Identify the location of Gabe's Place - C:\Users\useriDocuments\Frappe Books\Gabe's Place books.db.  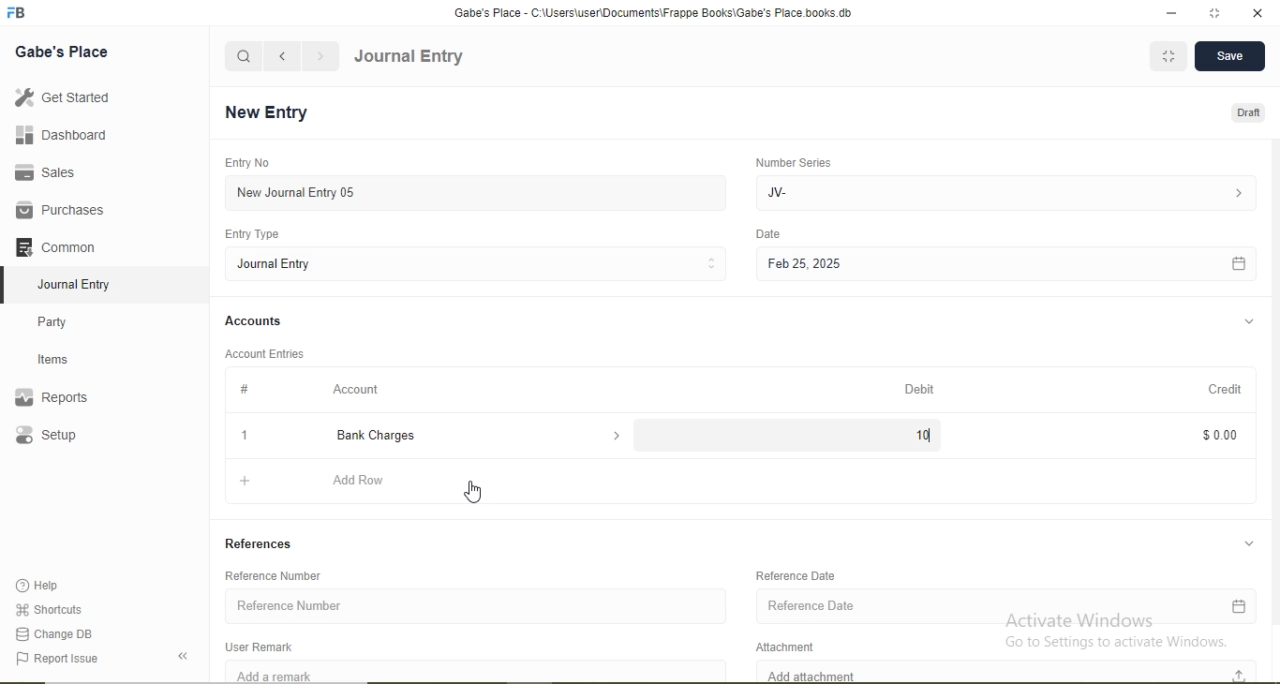
(655, 12).